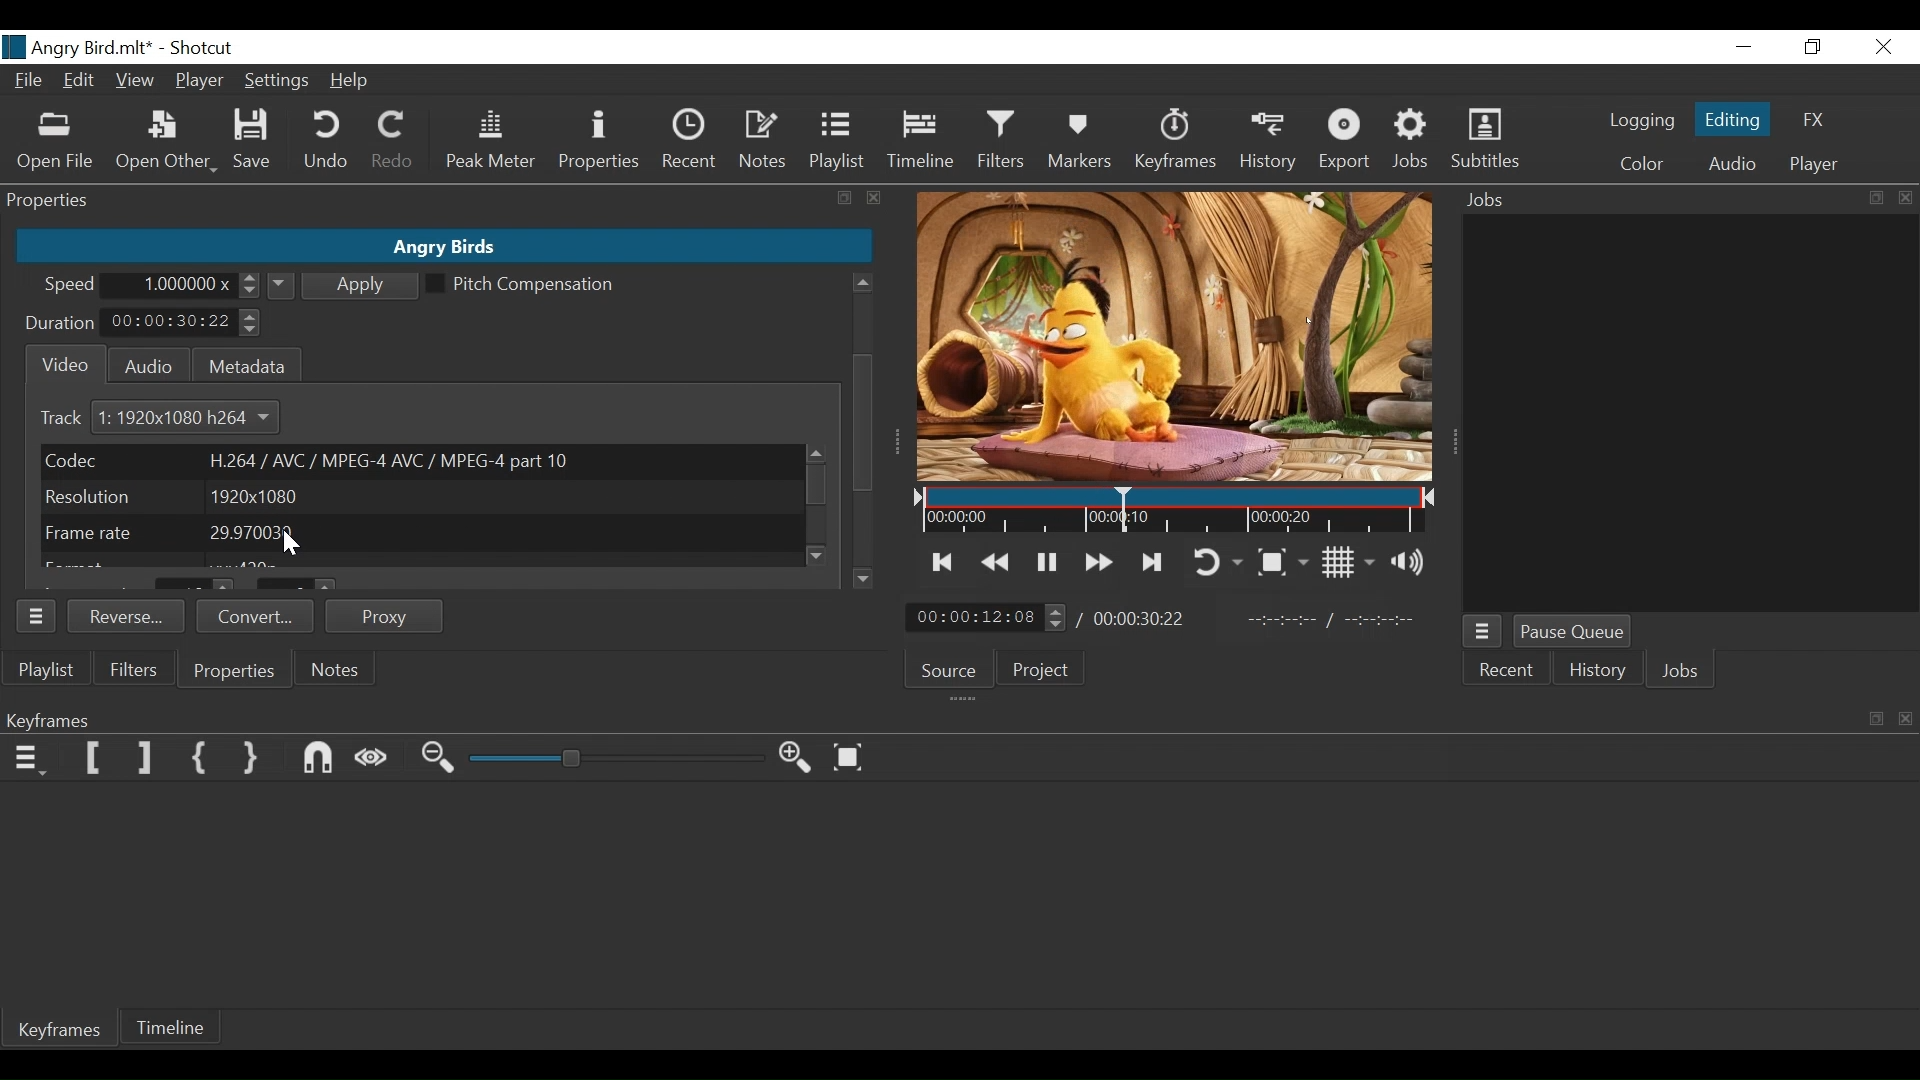 The image size is (1920, 1080). What do you see at coordinates (71, 287) in the screenshot?
I see `Speed` at bounding box center [71, 287].